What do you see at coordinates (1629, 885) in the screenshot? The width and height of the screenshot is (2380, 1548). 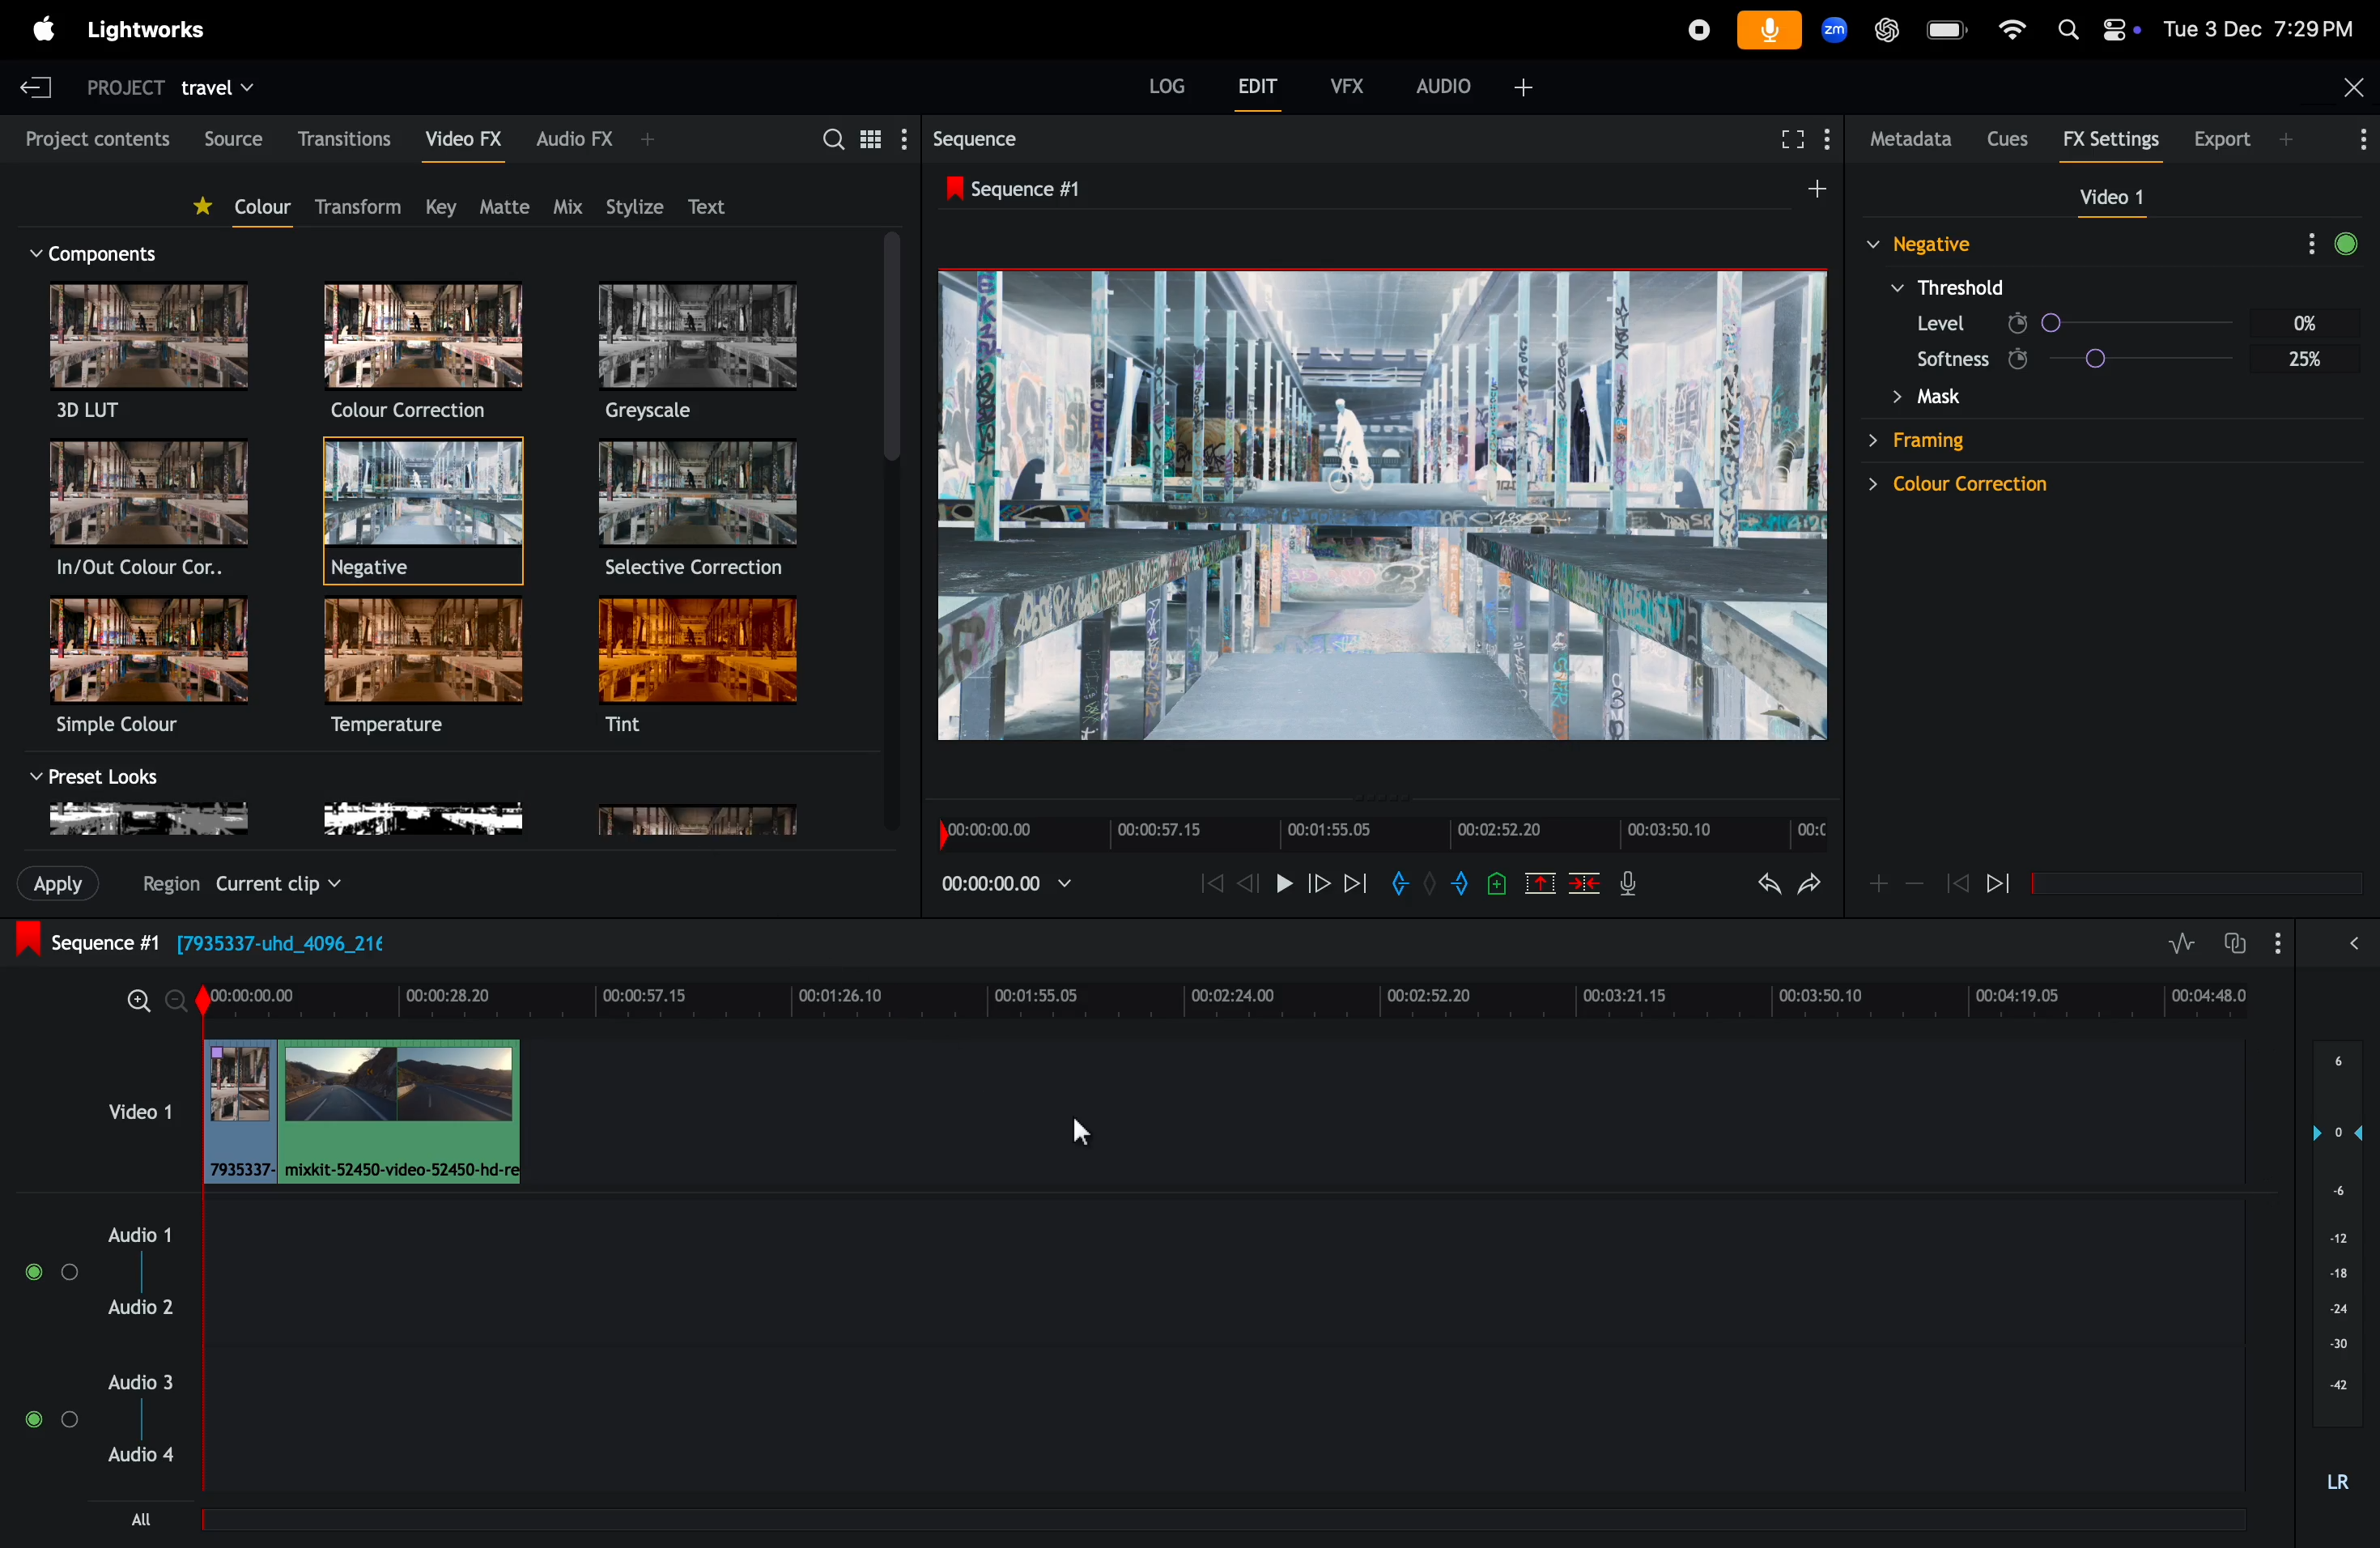 I see `mic` at bounding box center [1629, 885].